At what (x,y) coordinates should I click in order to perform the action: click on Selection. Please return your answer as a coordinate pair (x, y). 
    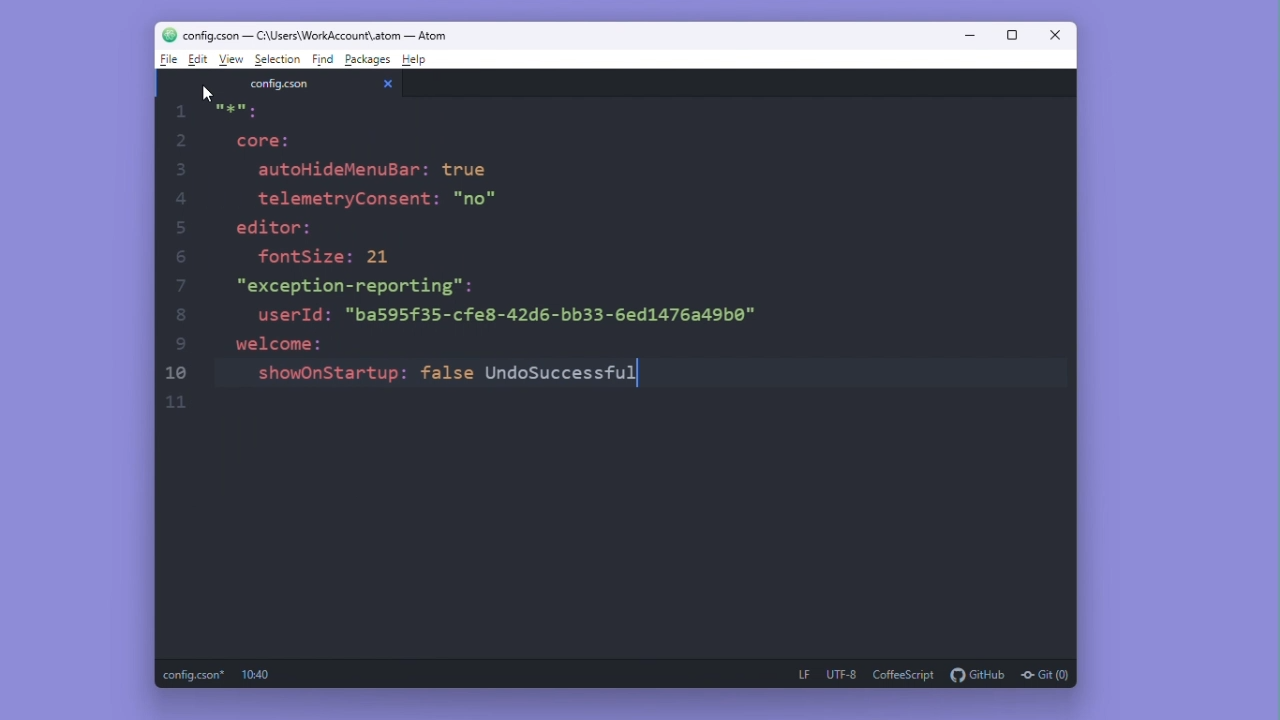
    Looking at the image, I should click on (279, 61).